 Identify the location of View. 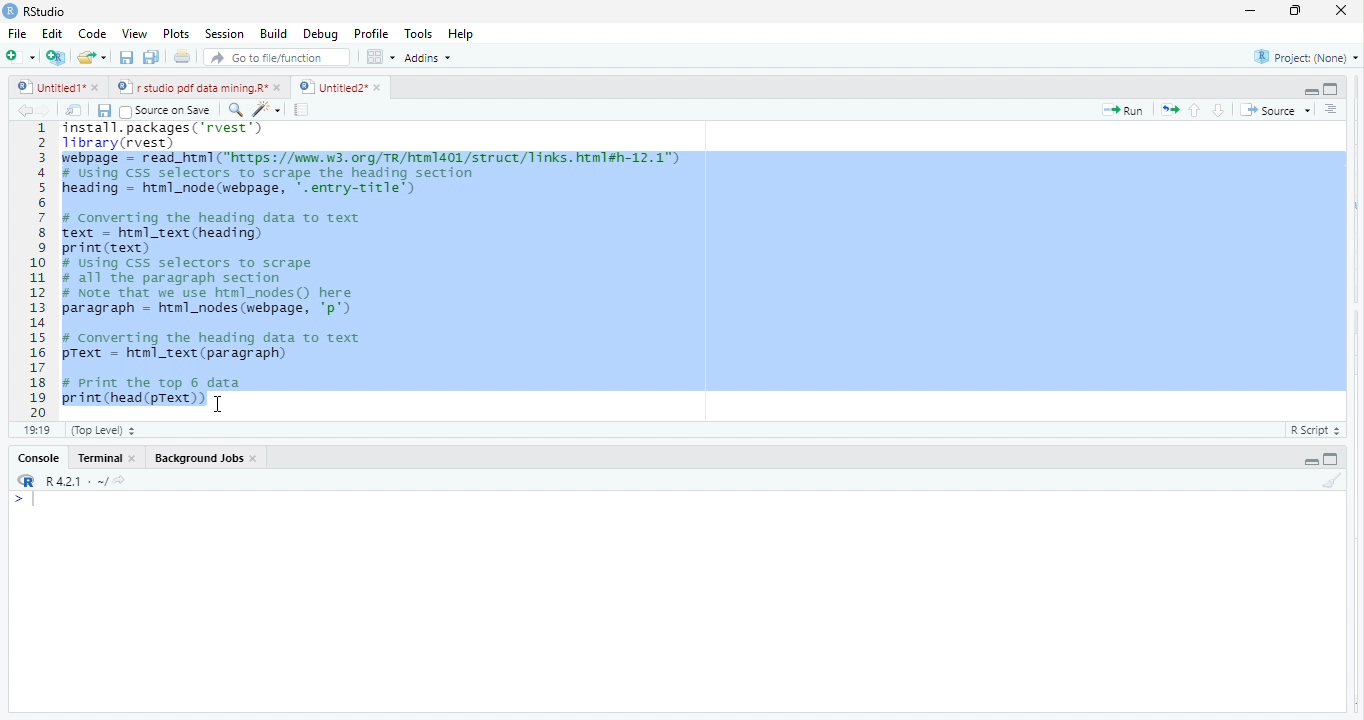
(133, 35).